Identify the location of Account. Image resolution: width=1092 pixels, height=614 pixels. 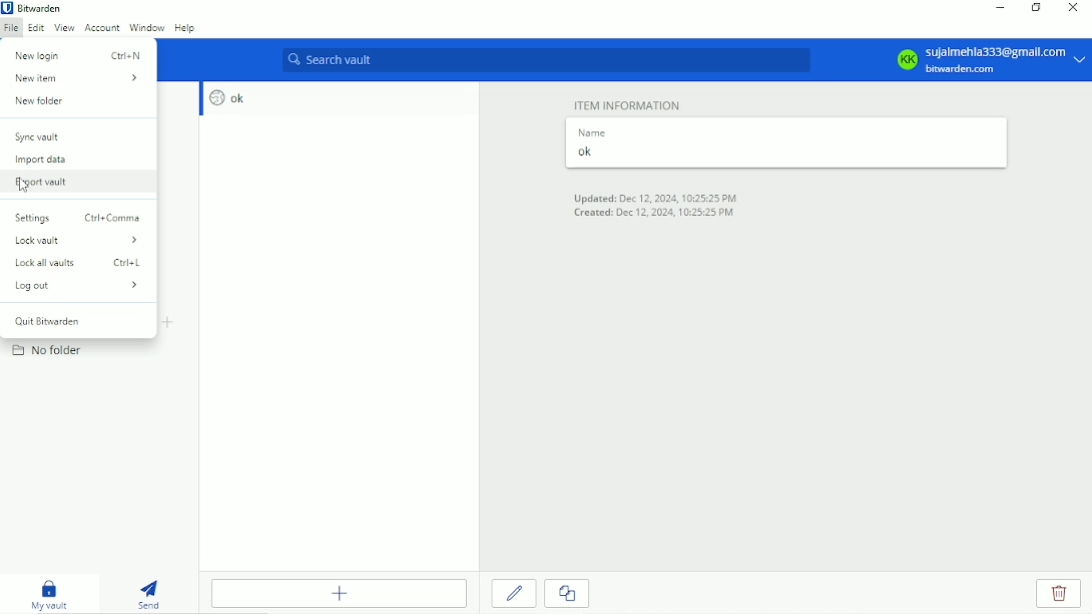
(102, 27).